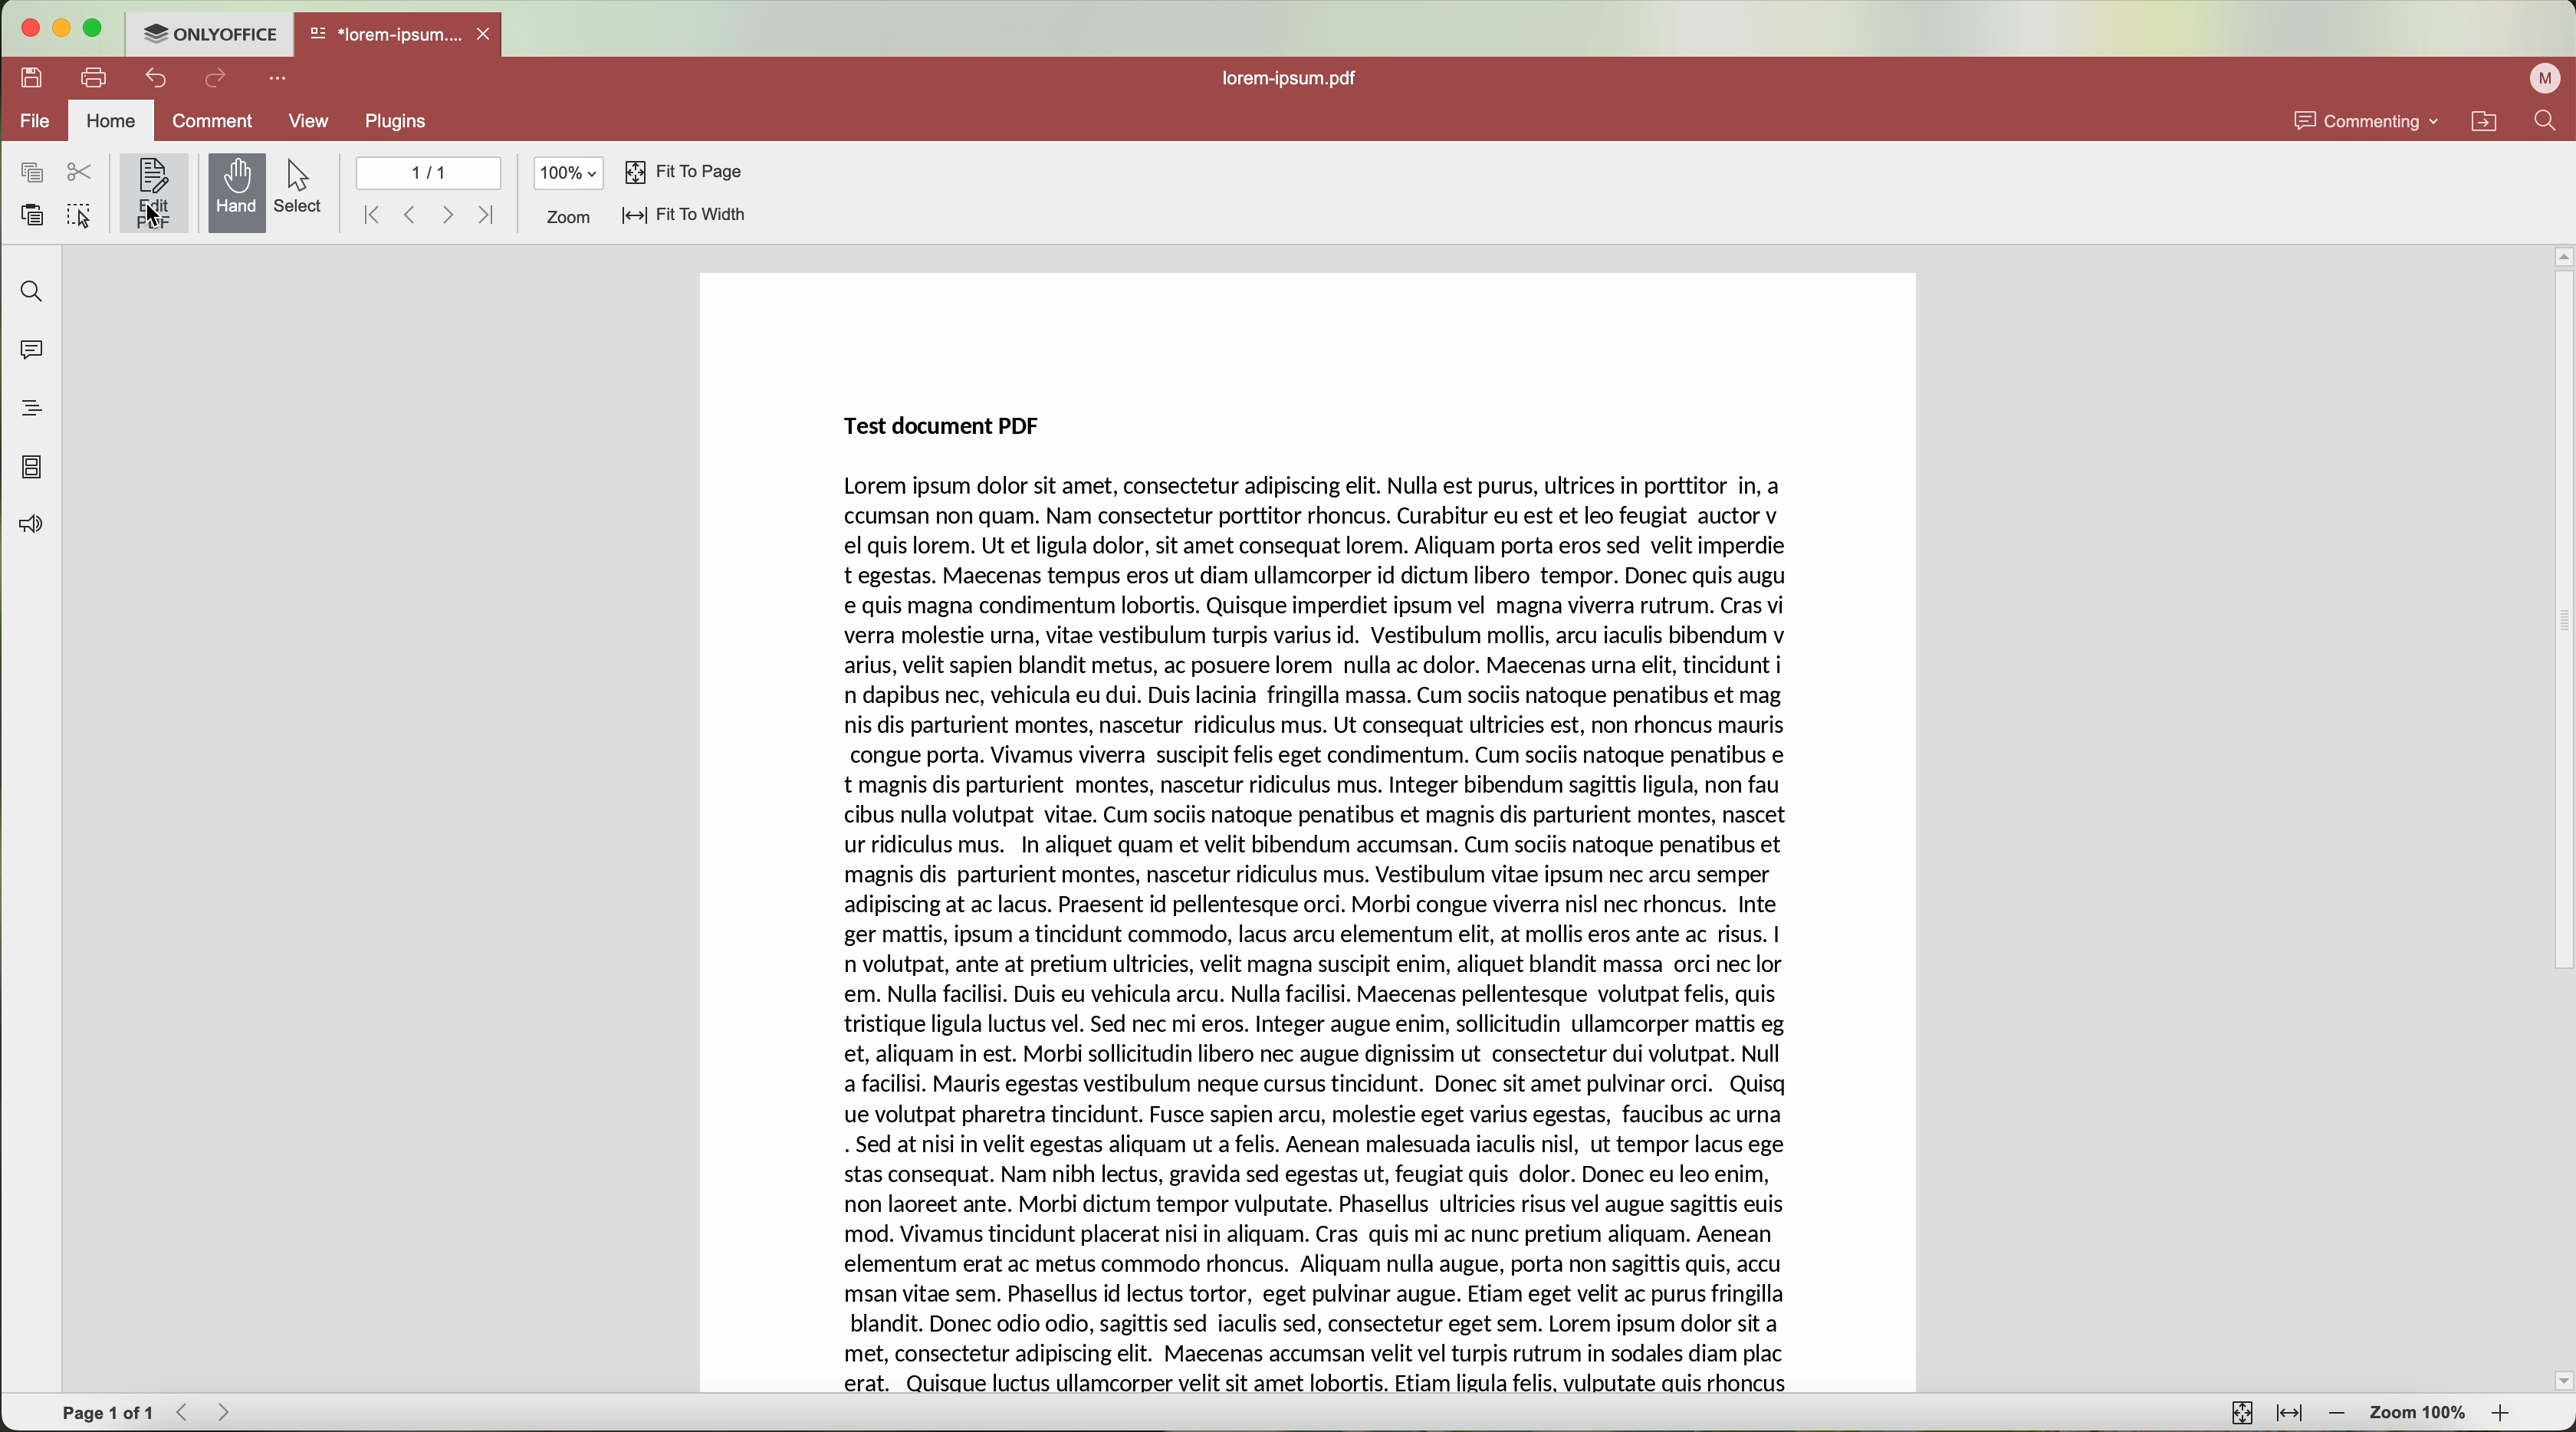 The width and height of the screenshot is (2576, 1432). Describe the element at coordinates (96, 76) in the screenshot. I see `print` at that location.